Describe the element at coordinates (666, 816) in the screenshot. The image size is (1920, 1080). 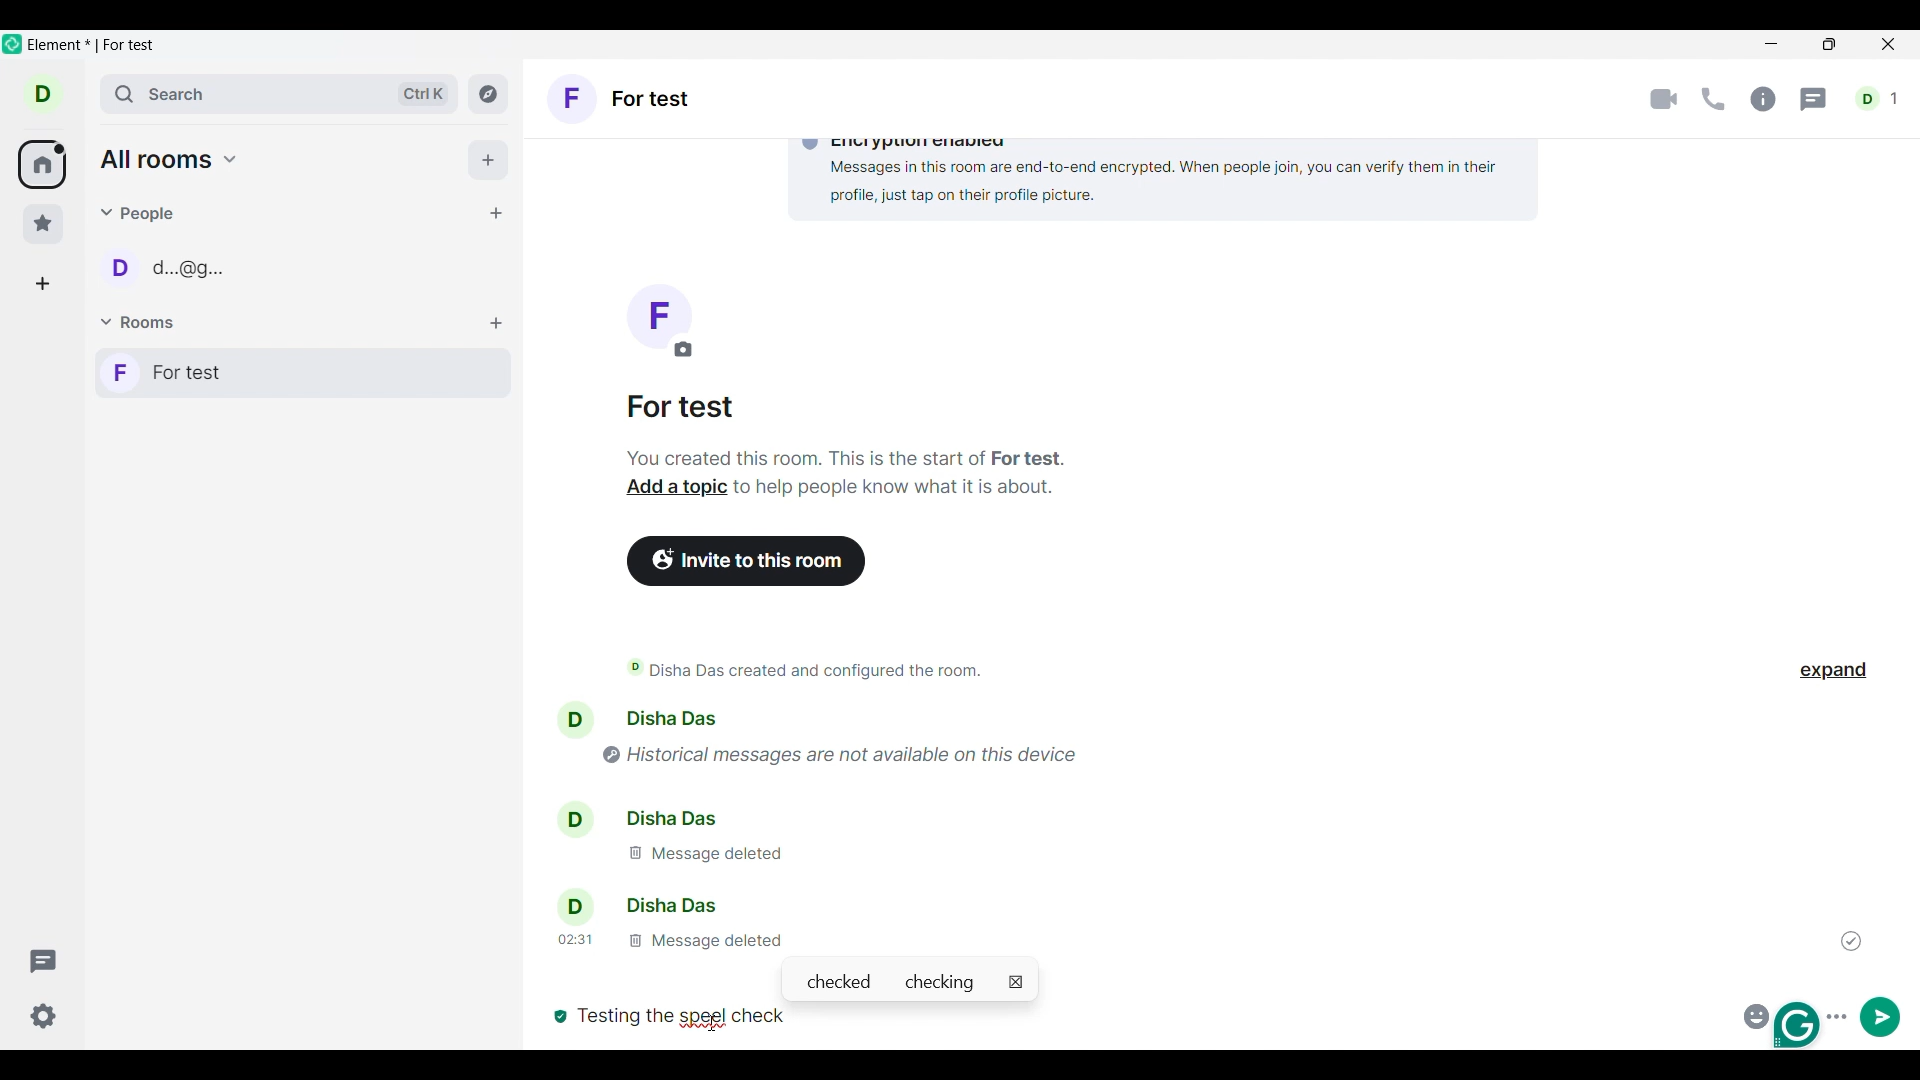
I see `disha das` at that location.